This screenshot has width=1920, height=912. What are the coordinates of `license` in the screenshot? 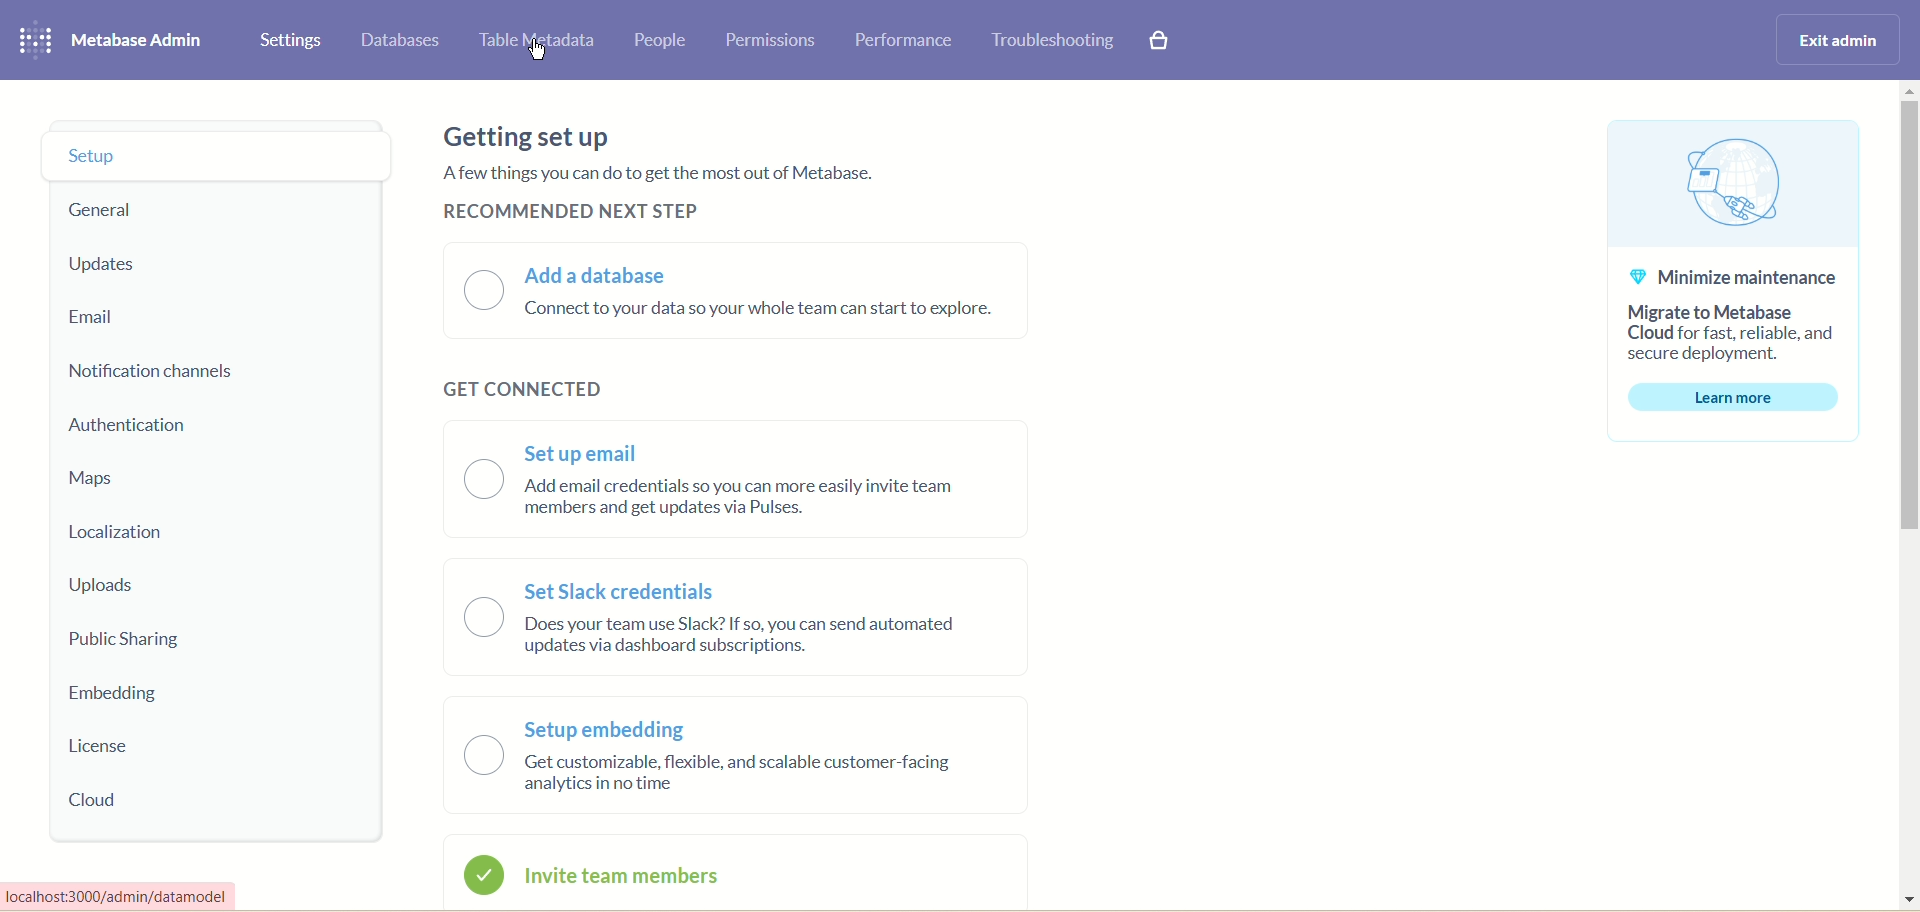 It's located at (98, 746).